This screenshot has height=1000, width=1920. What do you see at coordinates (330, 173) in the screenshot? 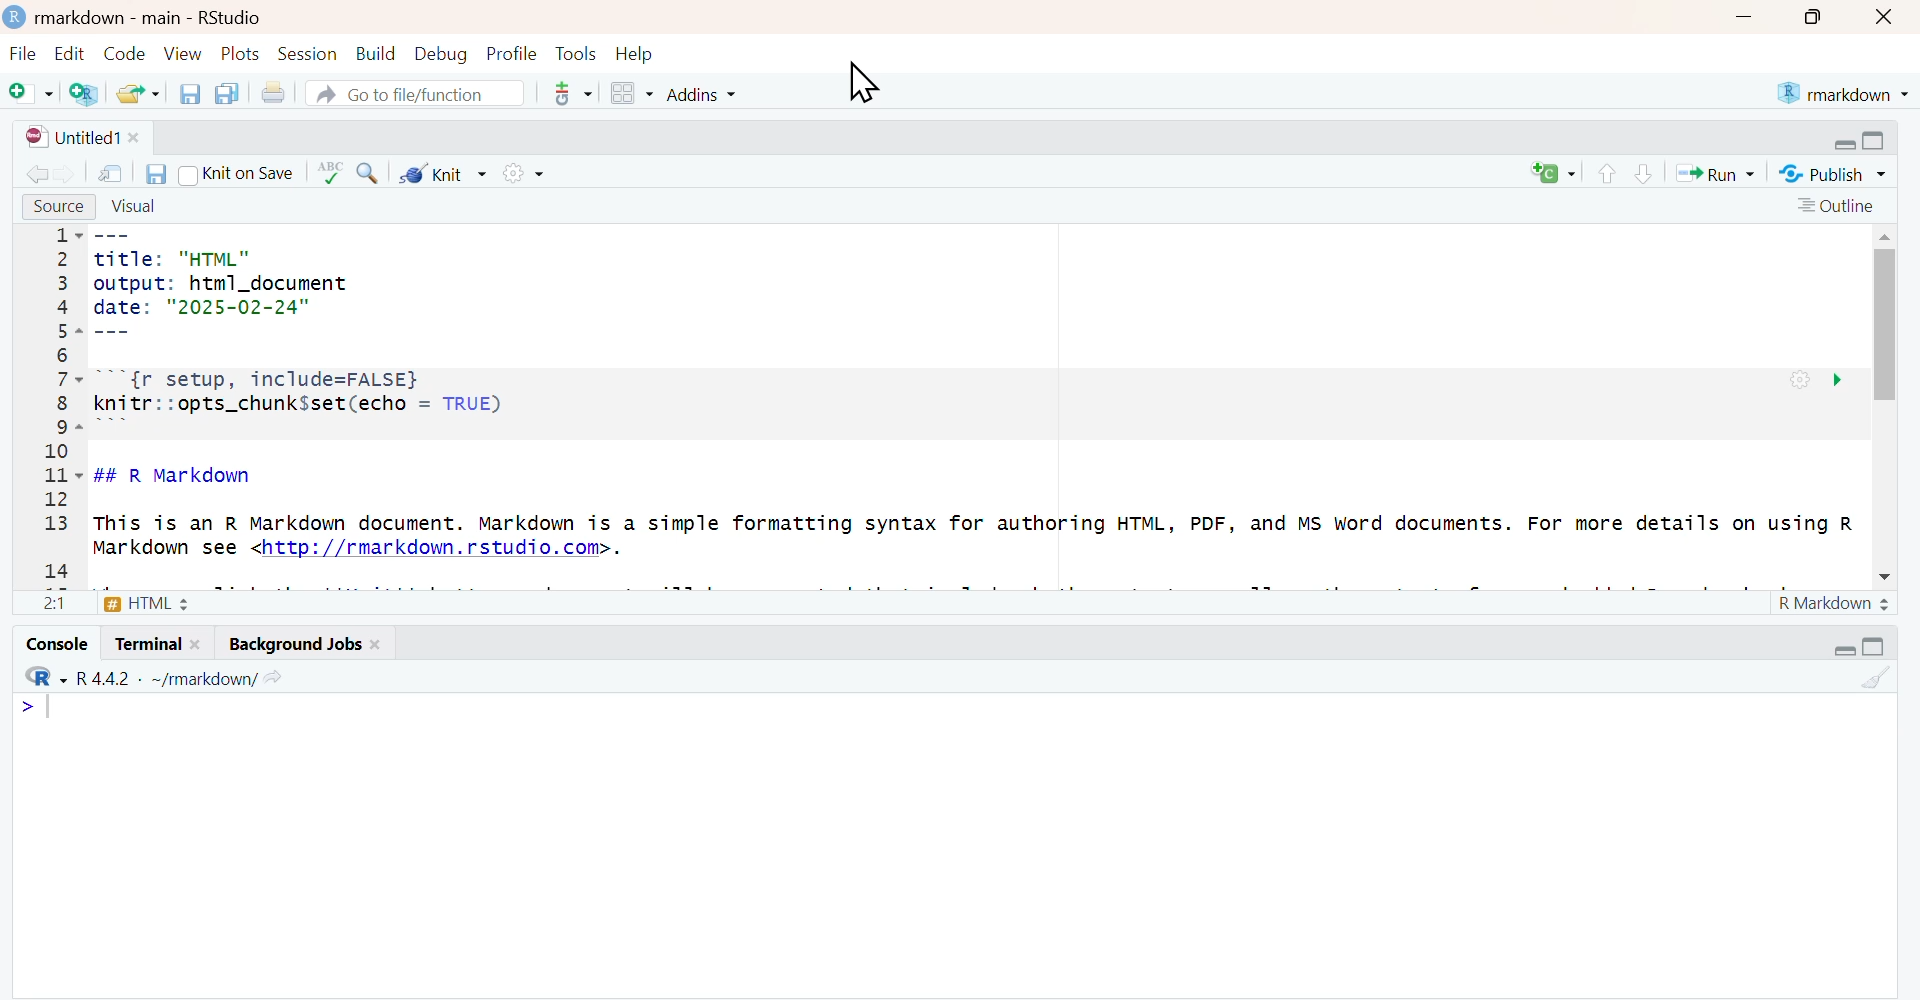
I see `Spell check` at bounding box center [330, 173].